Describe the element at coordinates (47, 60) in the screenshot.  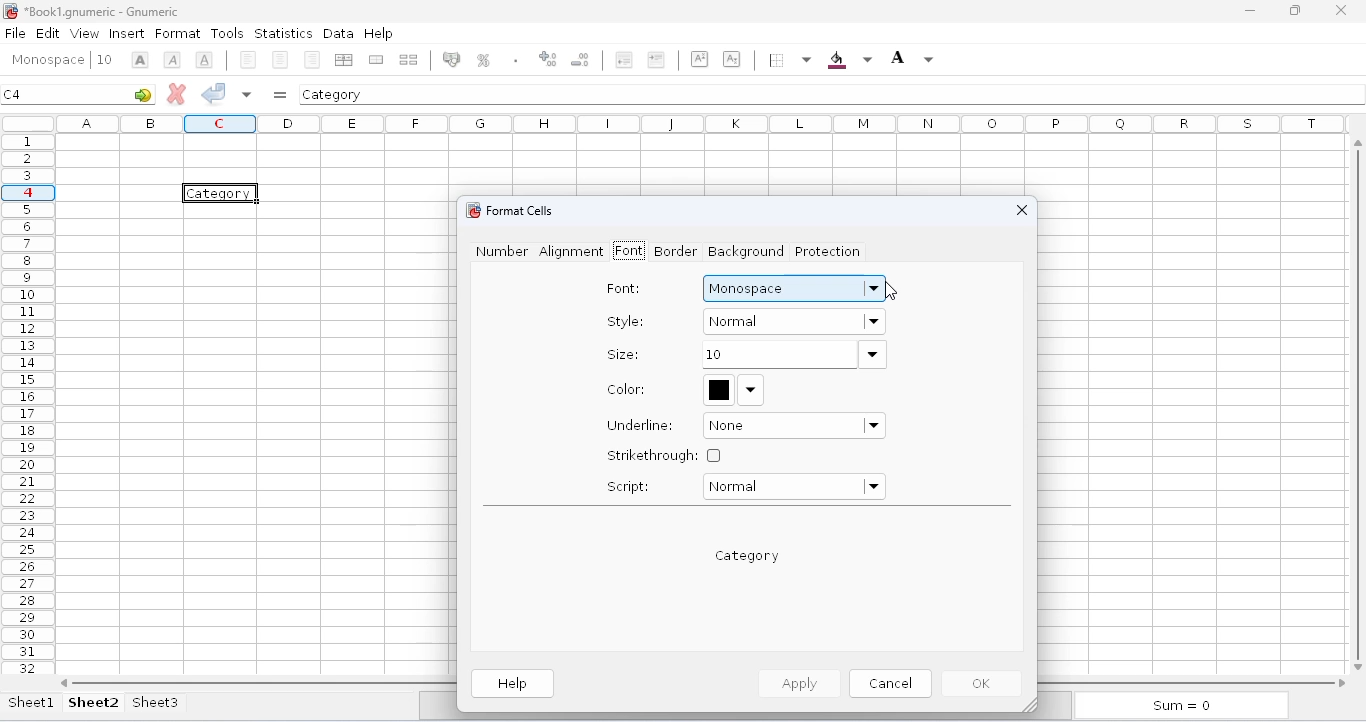
I see `font` at that location.